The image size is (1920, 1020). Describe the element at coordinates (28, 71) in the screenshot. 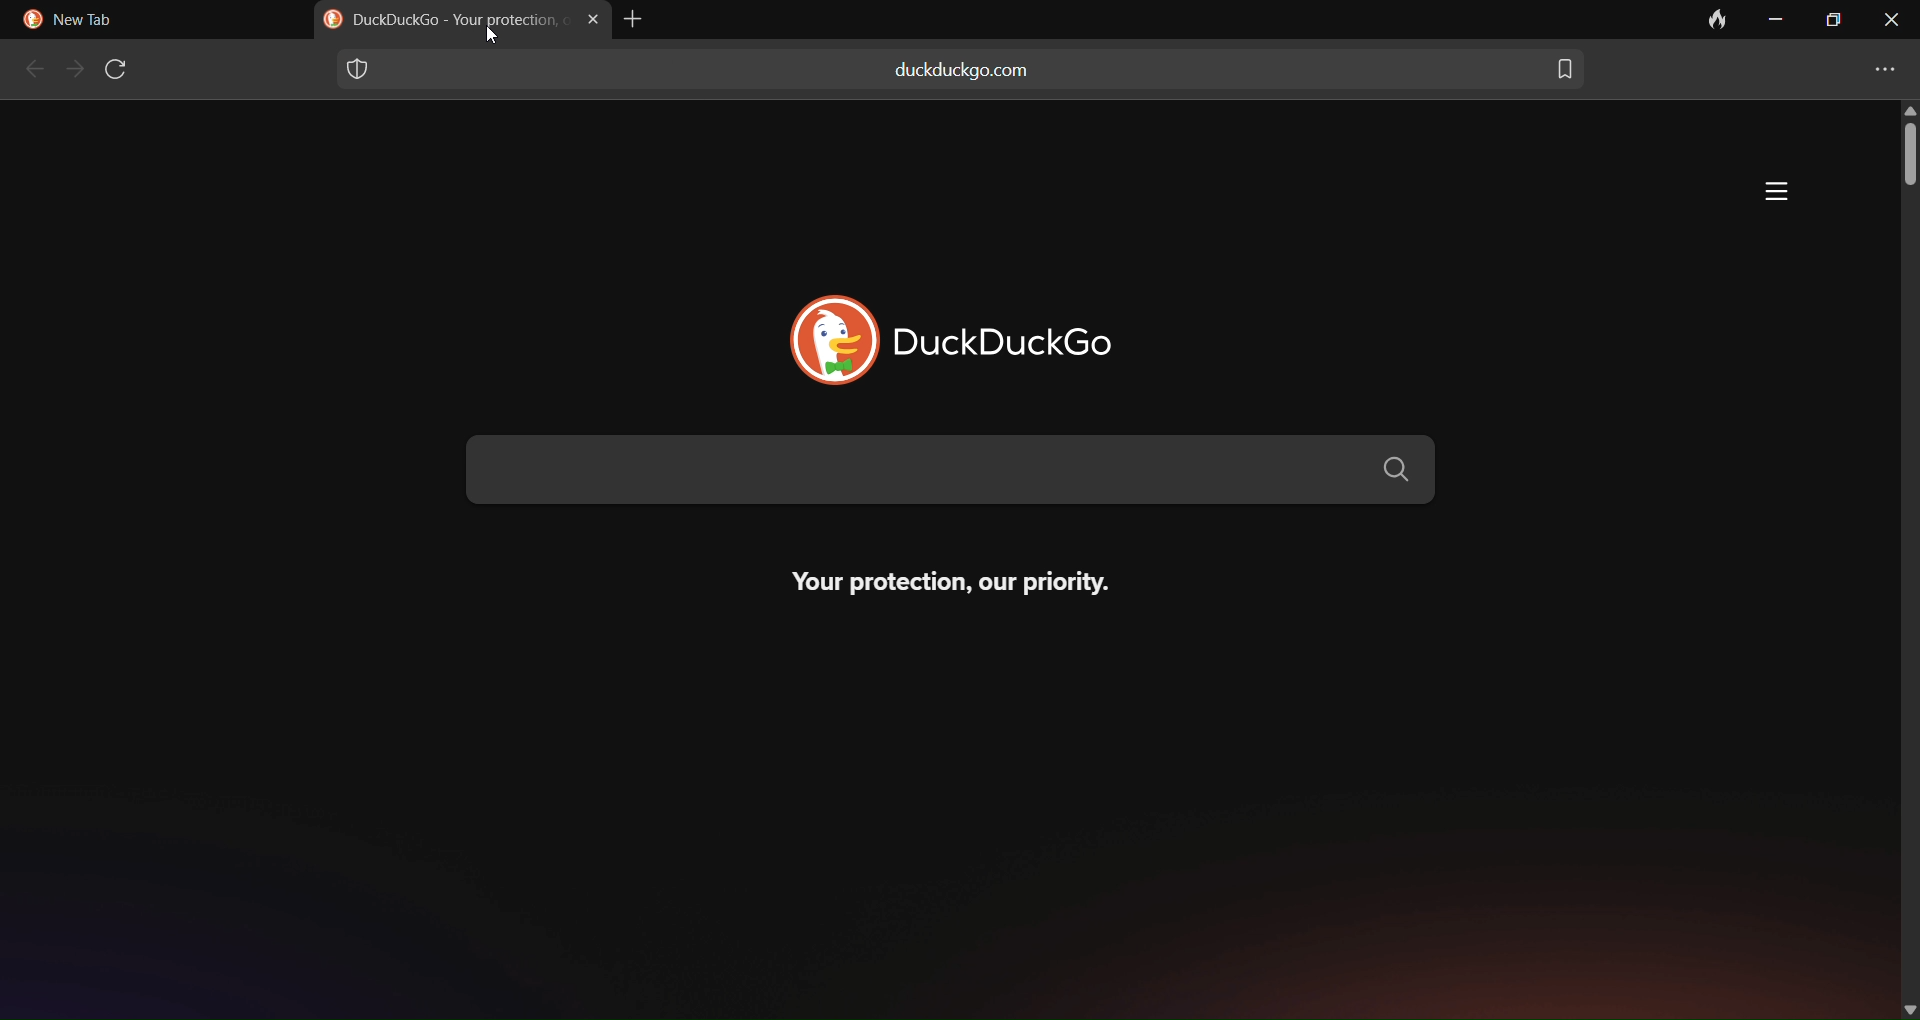

I see `back` at that location.